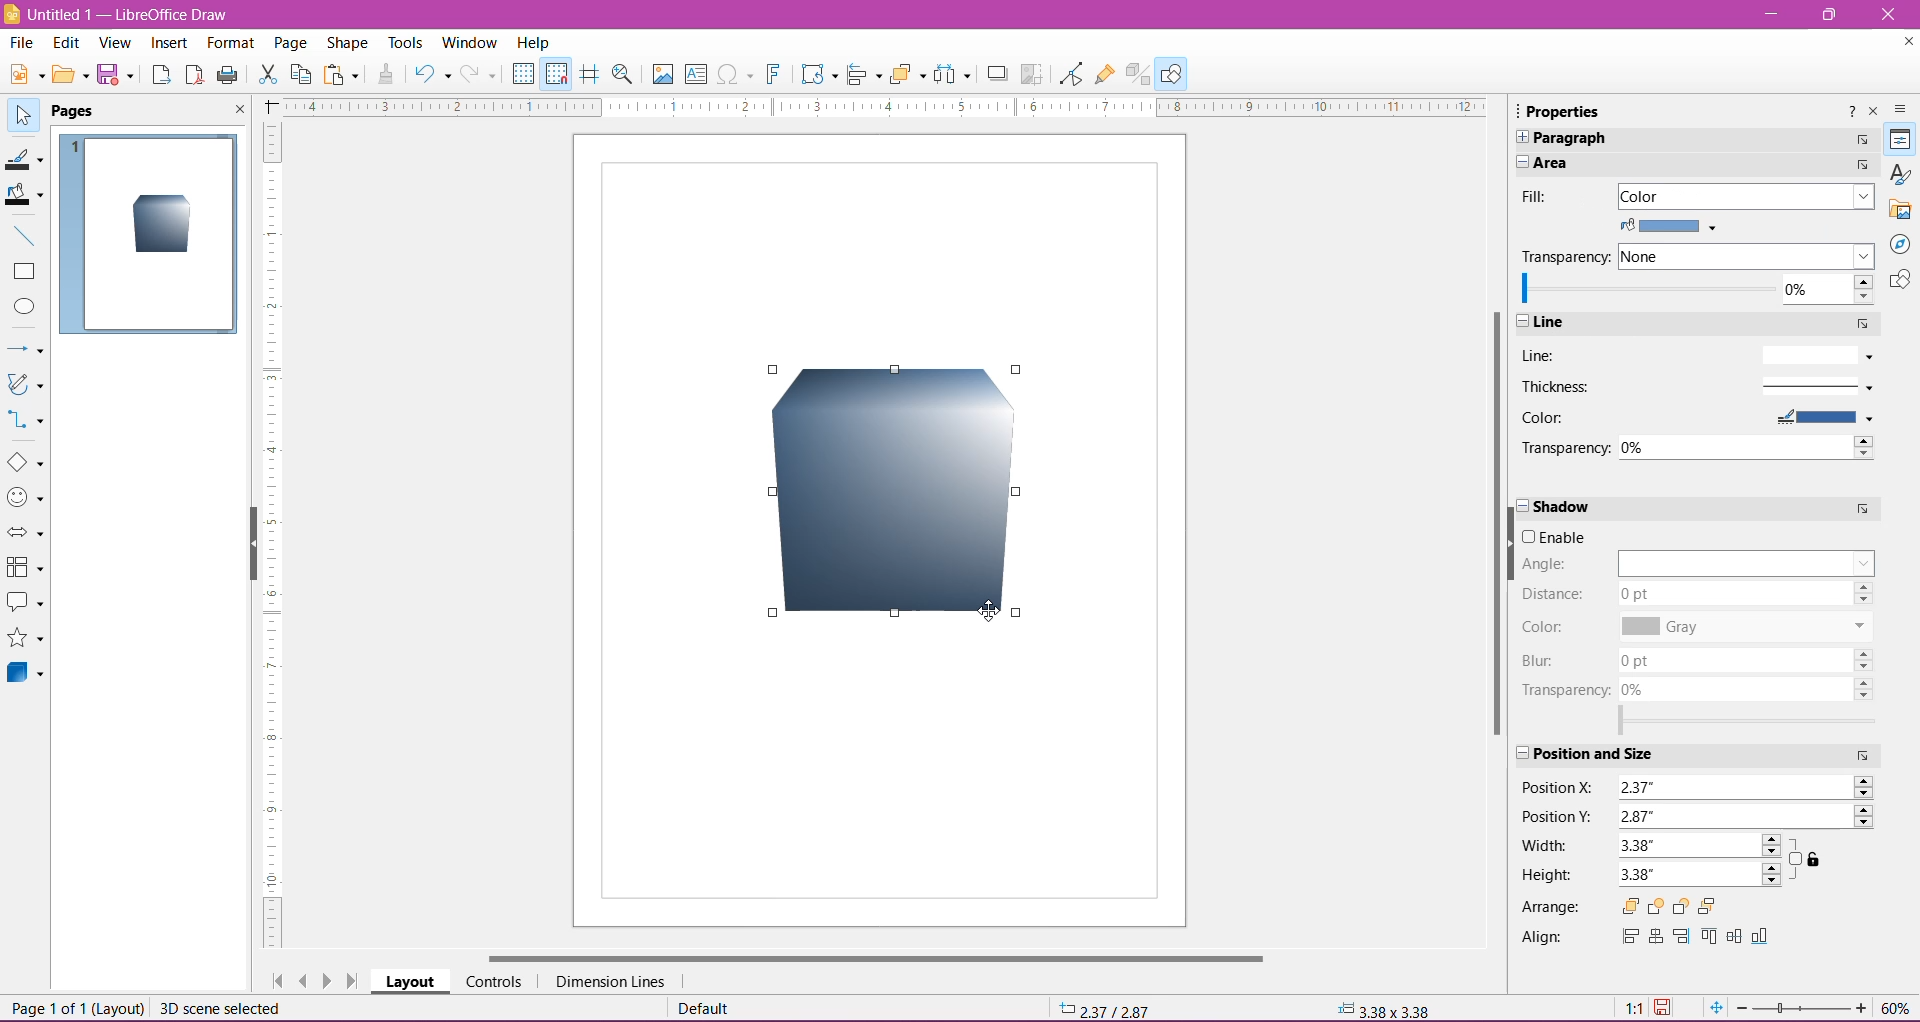  I want to click on Position Y, so click(1560, 817).